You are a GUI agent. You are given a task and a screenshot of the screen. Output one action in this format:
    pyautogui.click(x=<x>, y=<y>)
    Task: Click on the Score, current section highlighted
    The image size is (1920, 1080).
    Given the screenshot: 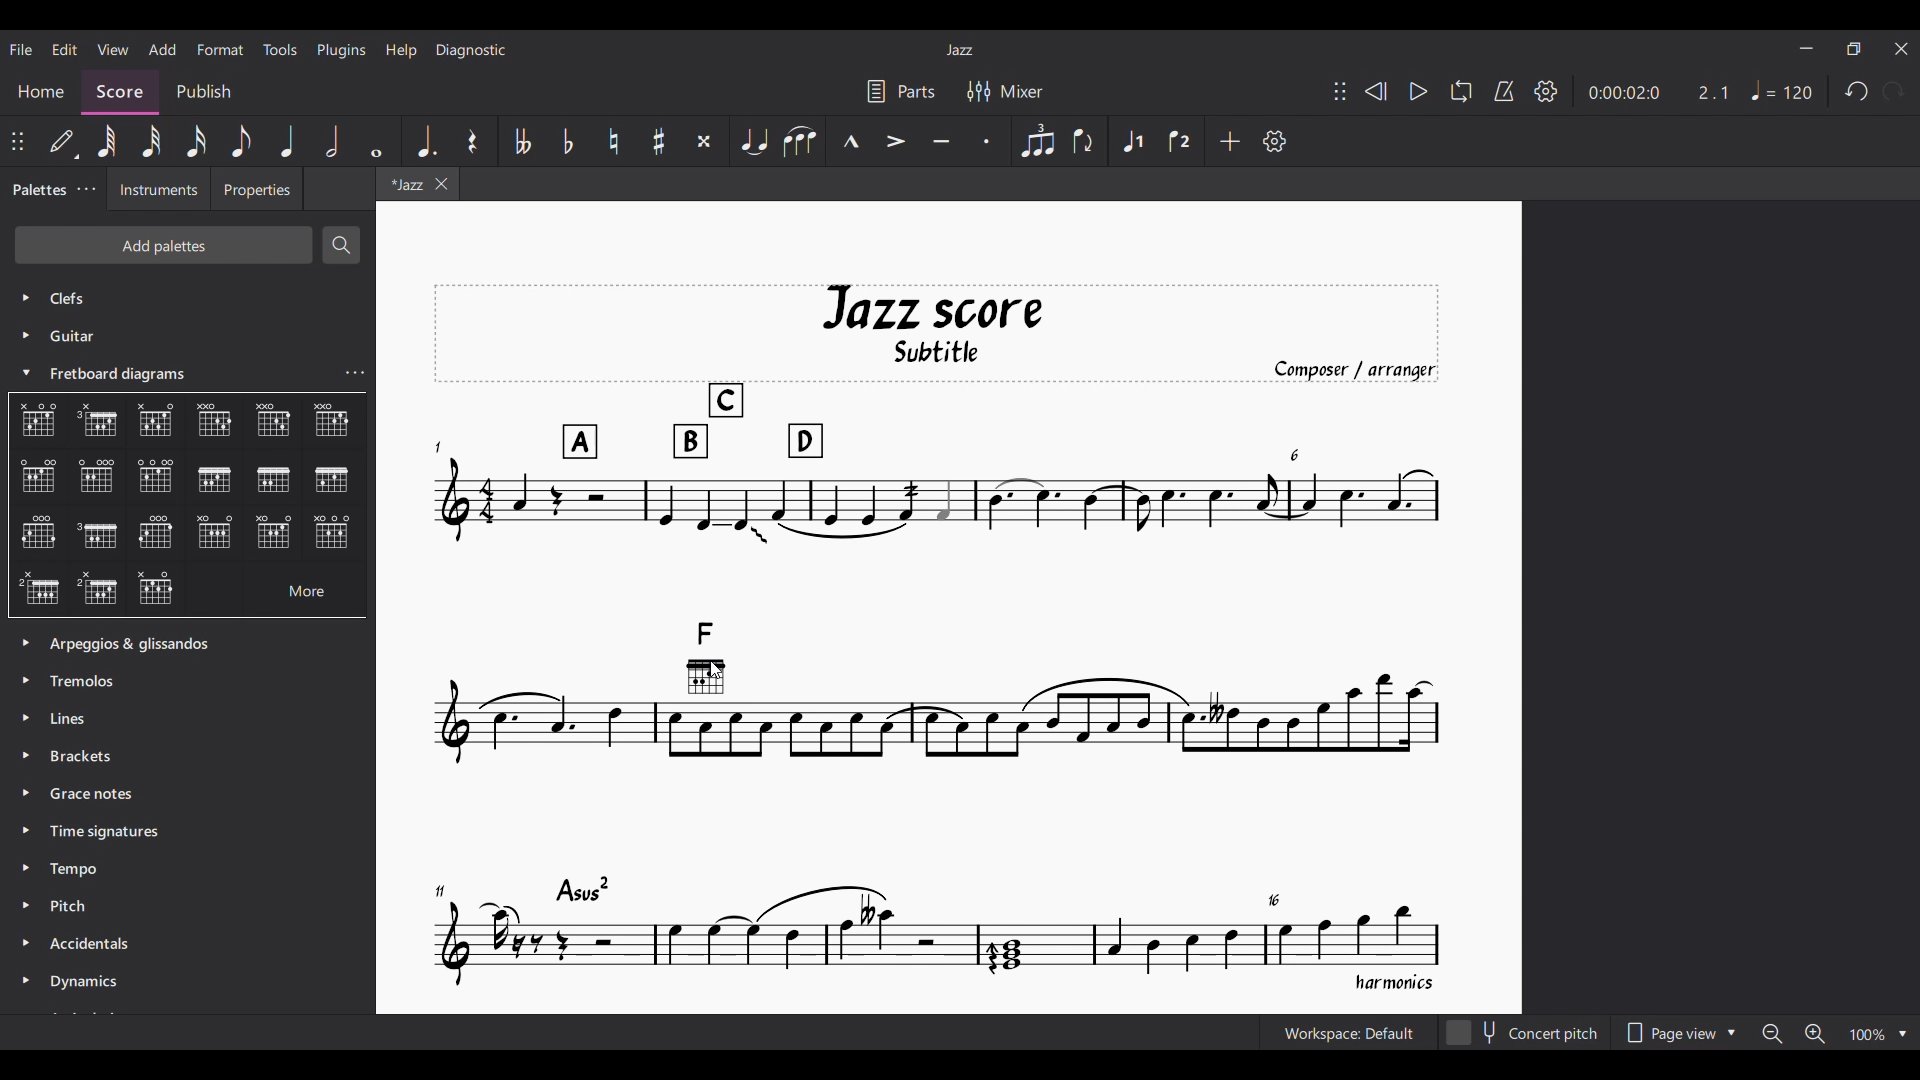 What is the action you would take?
    pyautogui.click(x=119, y=89)
    